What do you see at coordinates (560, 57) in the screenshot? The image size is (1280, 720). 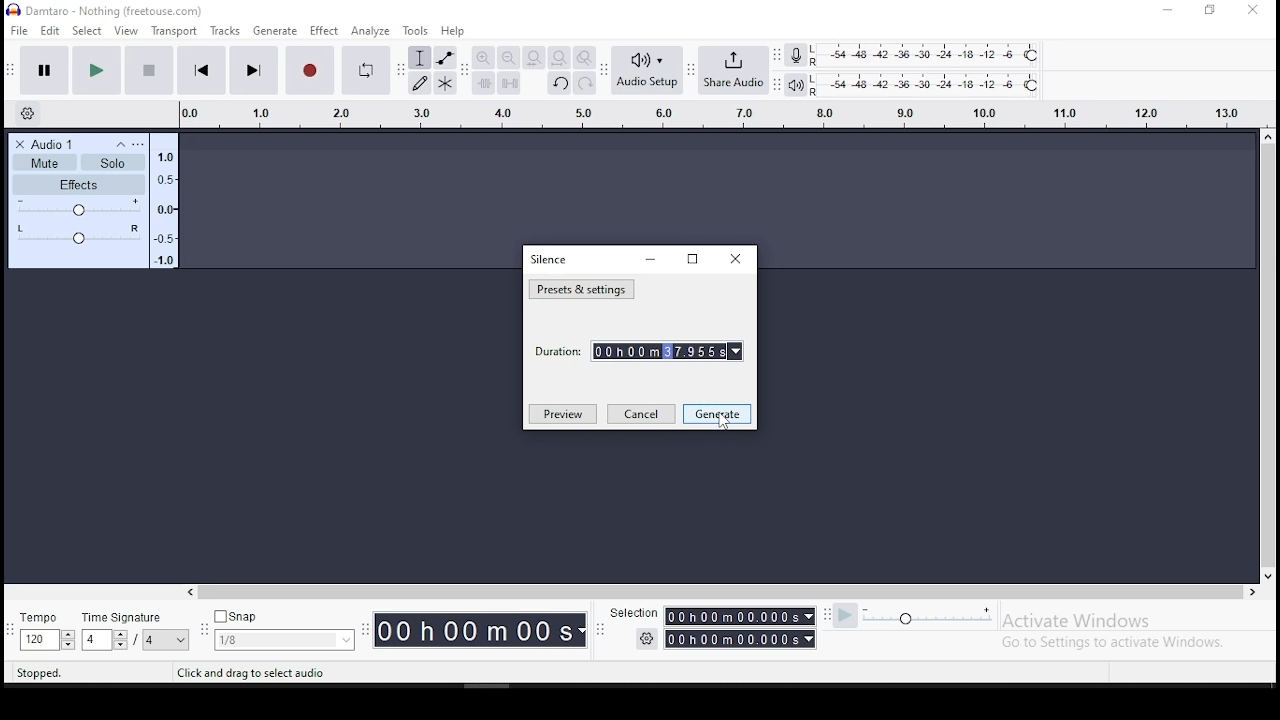 I see `fit project to width` at bounding box center [560, 57].